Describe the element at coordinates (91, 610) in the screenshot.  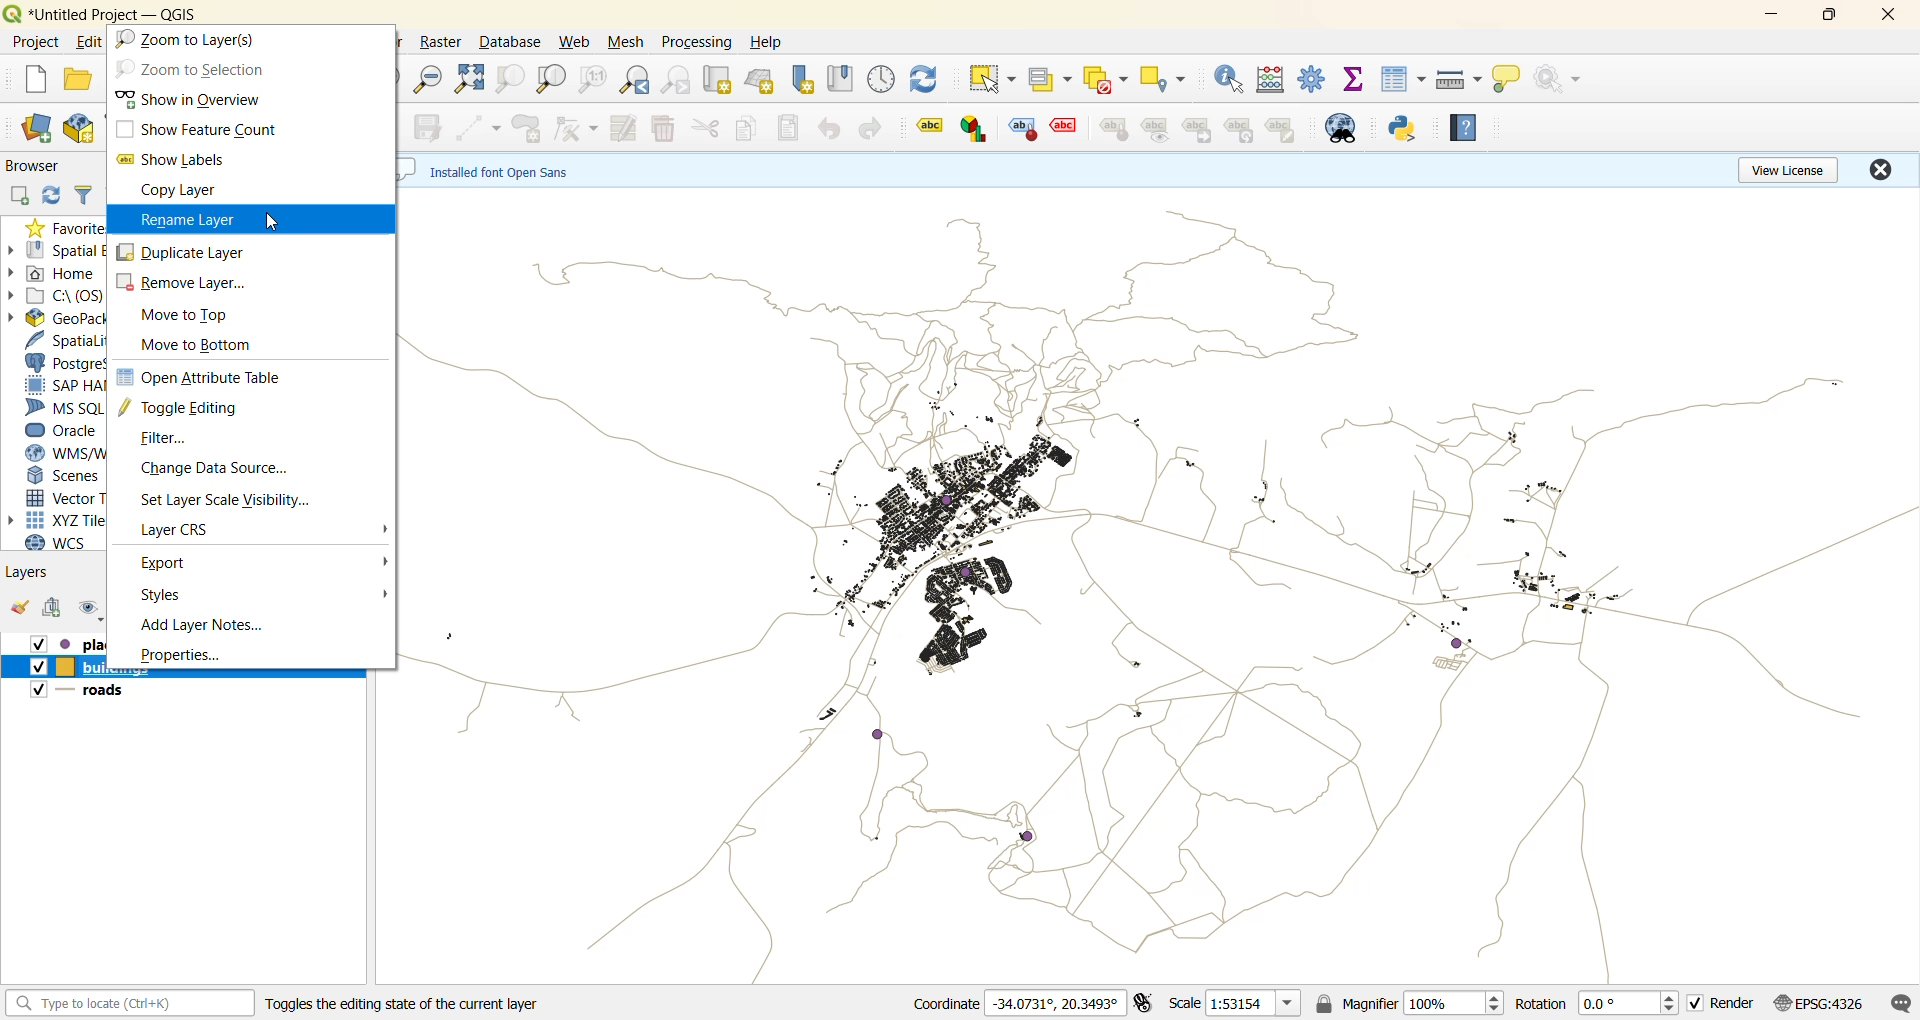
I see `manage map` at that location.